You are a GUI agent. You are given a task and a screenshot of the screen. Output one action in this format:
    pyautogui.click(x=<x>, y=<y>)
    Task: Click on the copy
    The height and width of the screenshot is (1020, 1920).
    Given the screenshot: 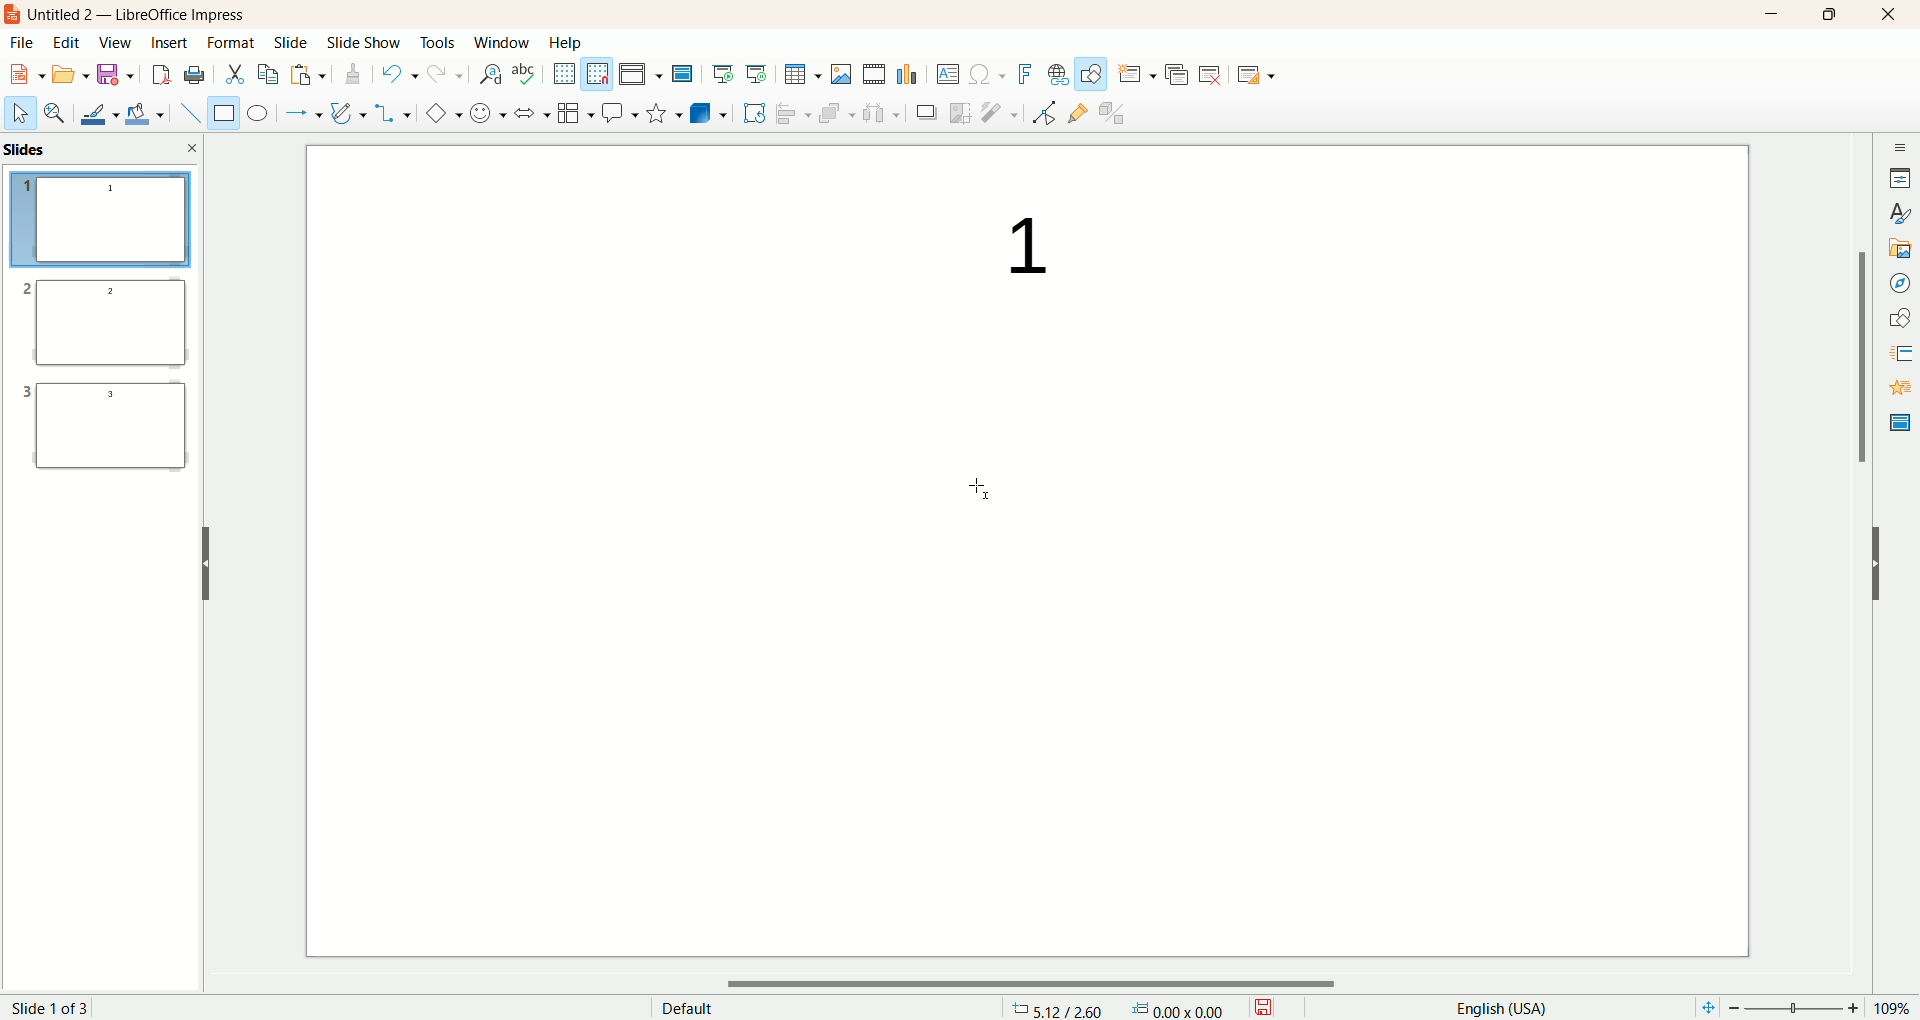 What is the action you would take?
    pyautogui.click(x=268, y=73)
    